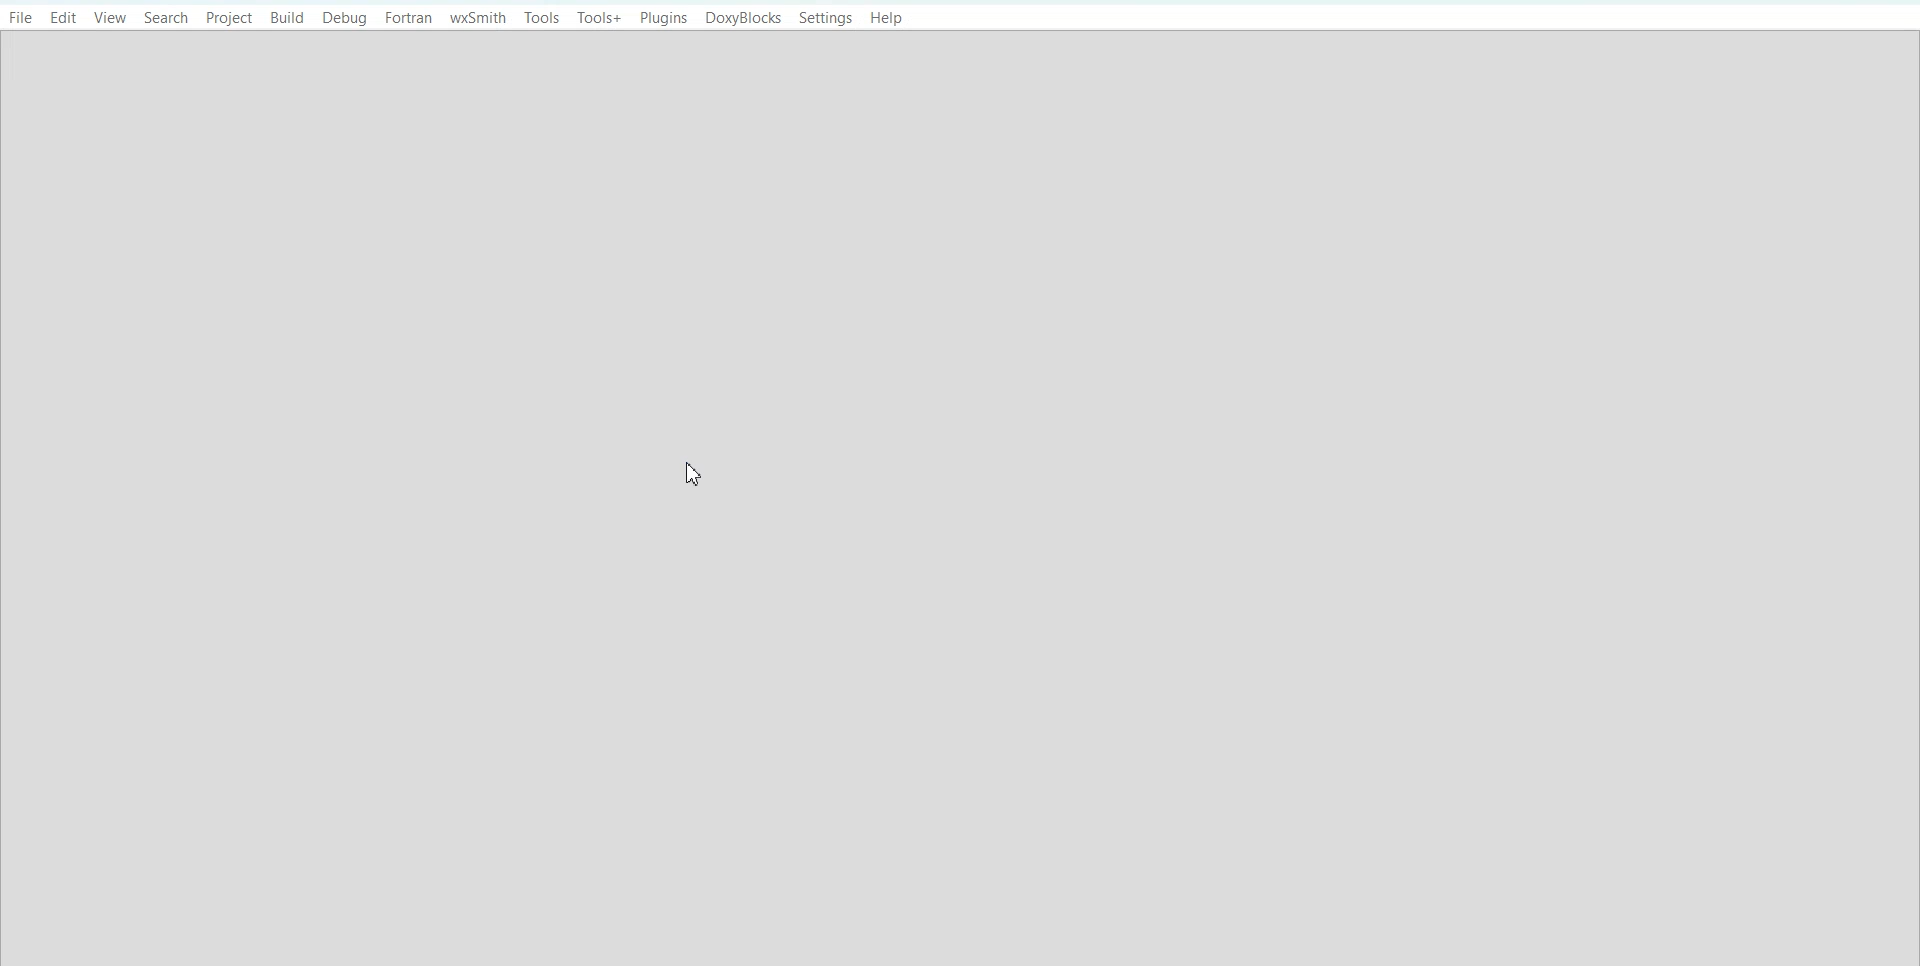  Describe the element at coordinates (408, 18) in the screenshot. I see `Fortran` at that location.